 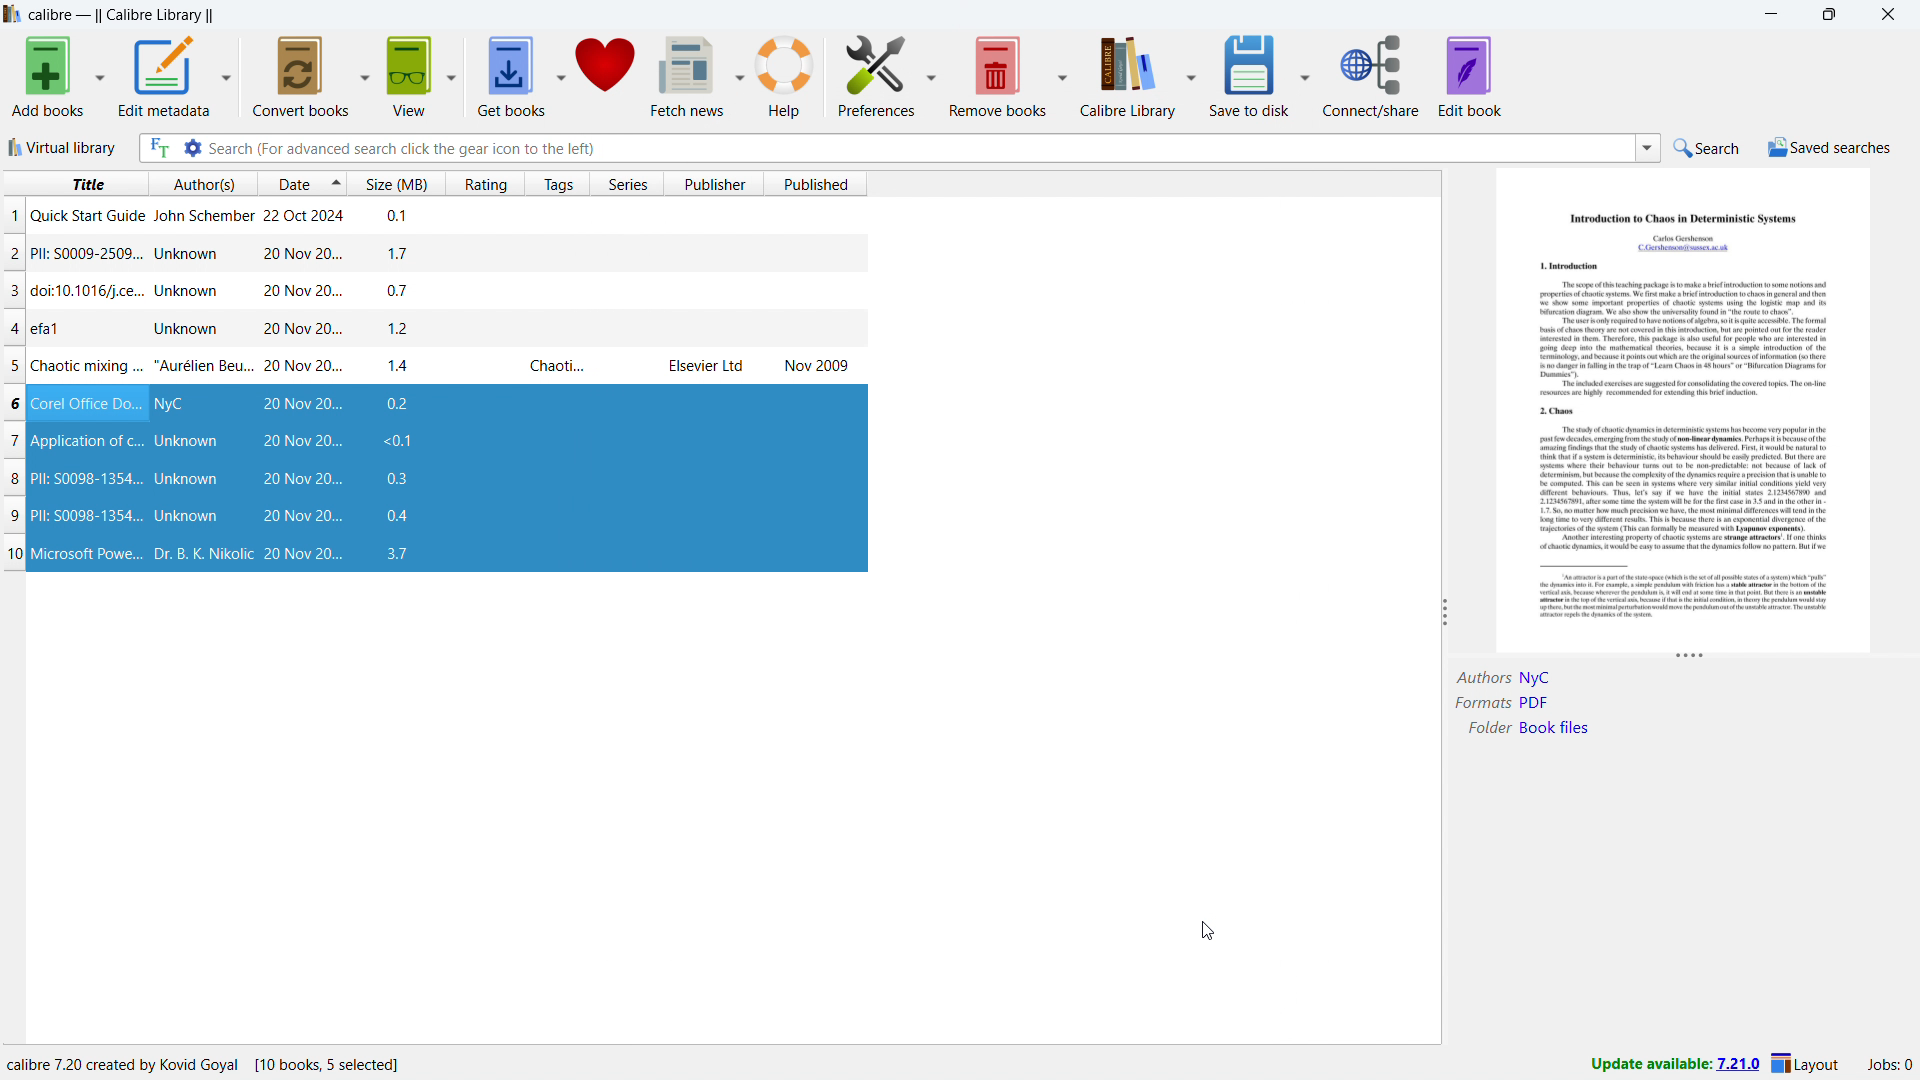 What do you see at coordinates (477, 185) in the screenshot?
I see `sort by rating` at bounding box center [477, 185].